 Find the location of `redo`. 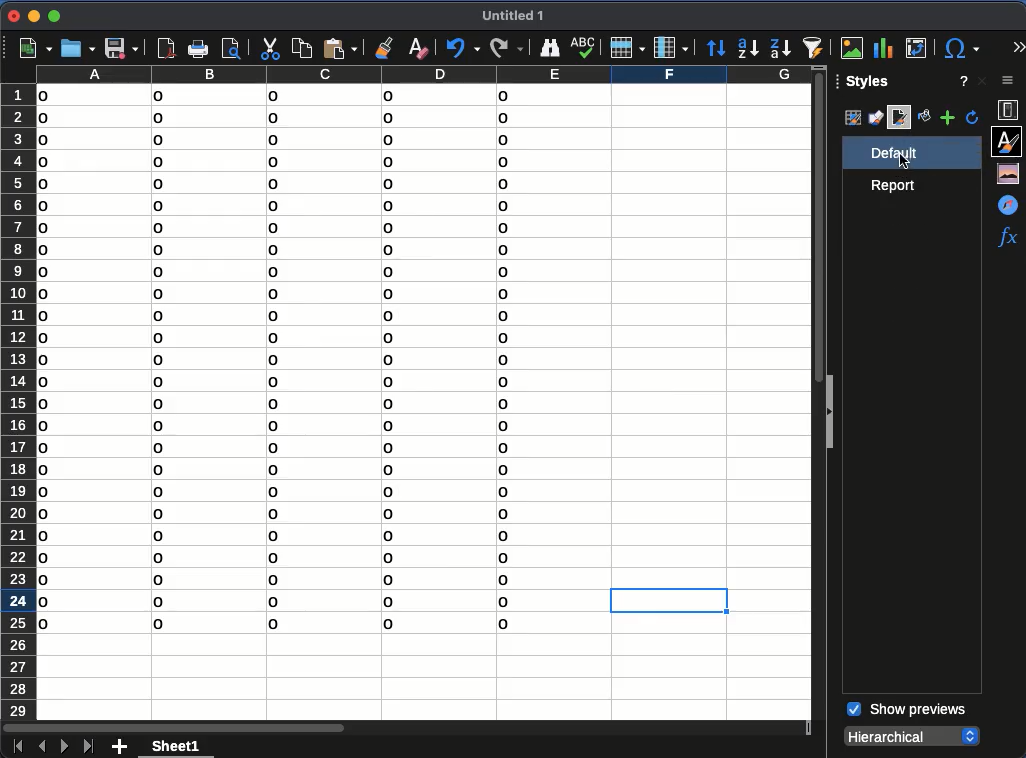

redo is located at coordinates (506, 46).